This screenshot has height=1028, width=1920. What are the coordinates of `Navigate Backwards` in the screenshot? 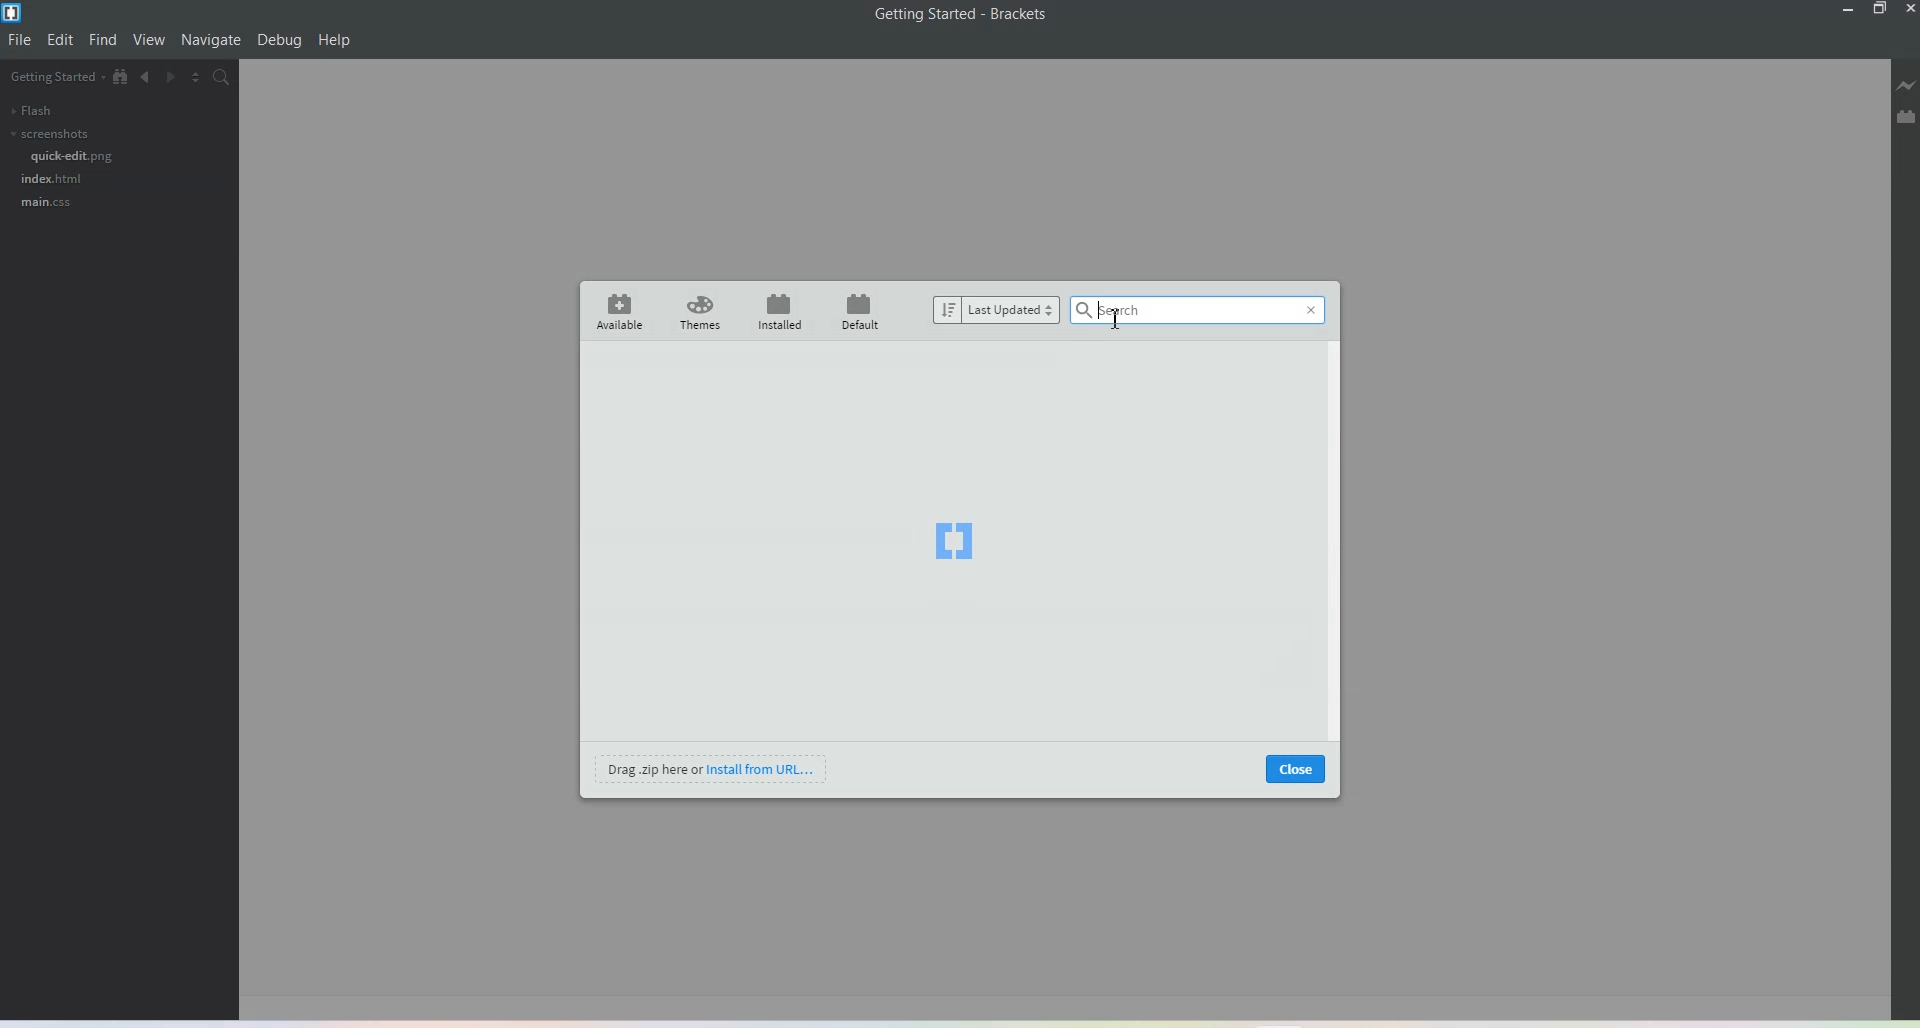 It's located at (147, 80).